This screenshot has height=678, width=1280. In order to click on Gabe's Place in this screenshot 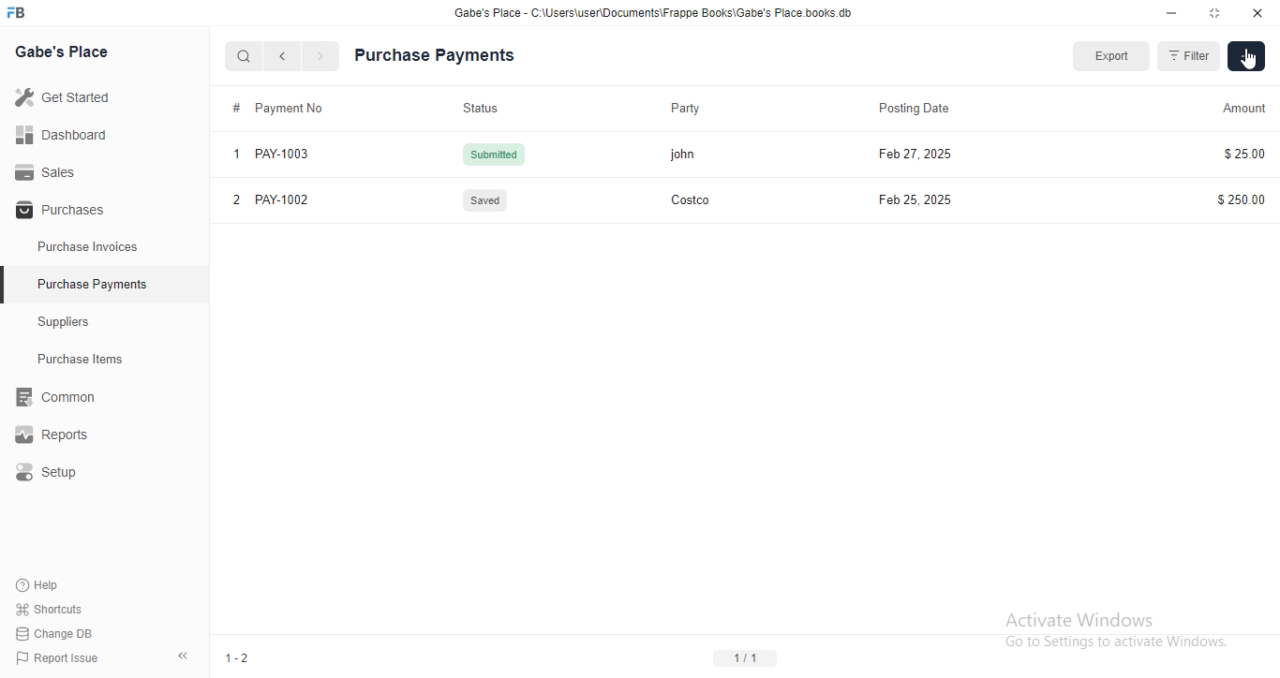, I will do `click(66, 53)`.